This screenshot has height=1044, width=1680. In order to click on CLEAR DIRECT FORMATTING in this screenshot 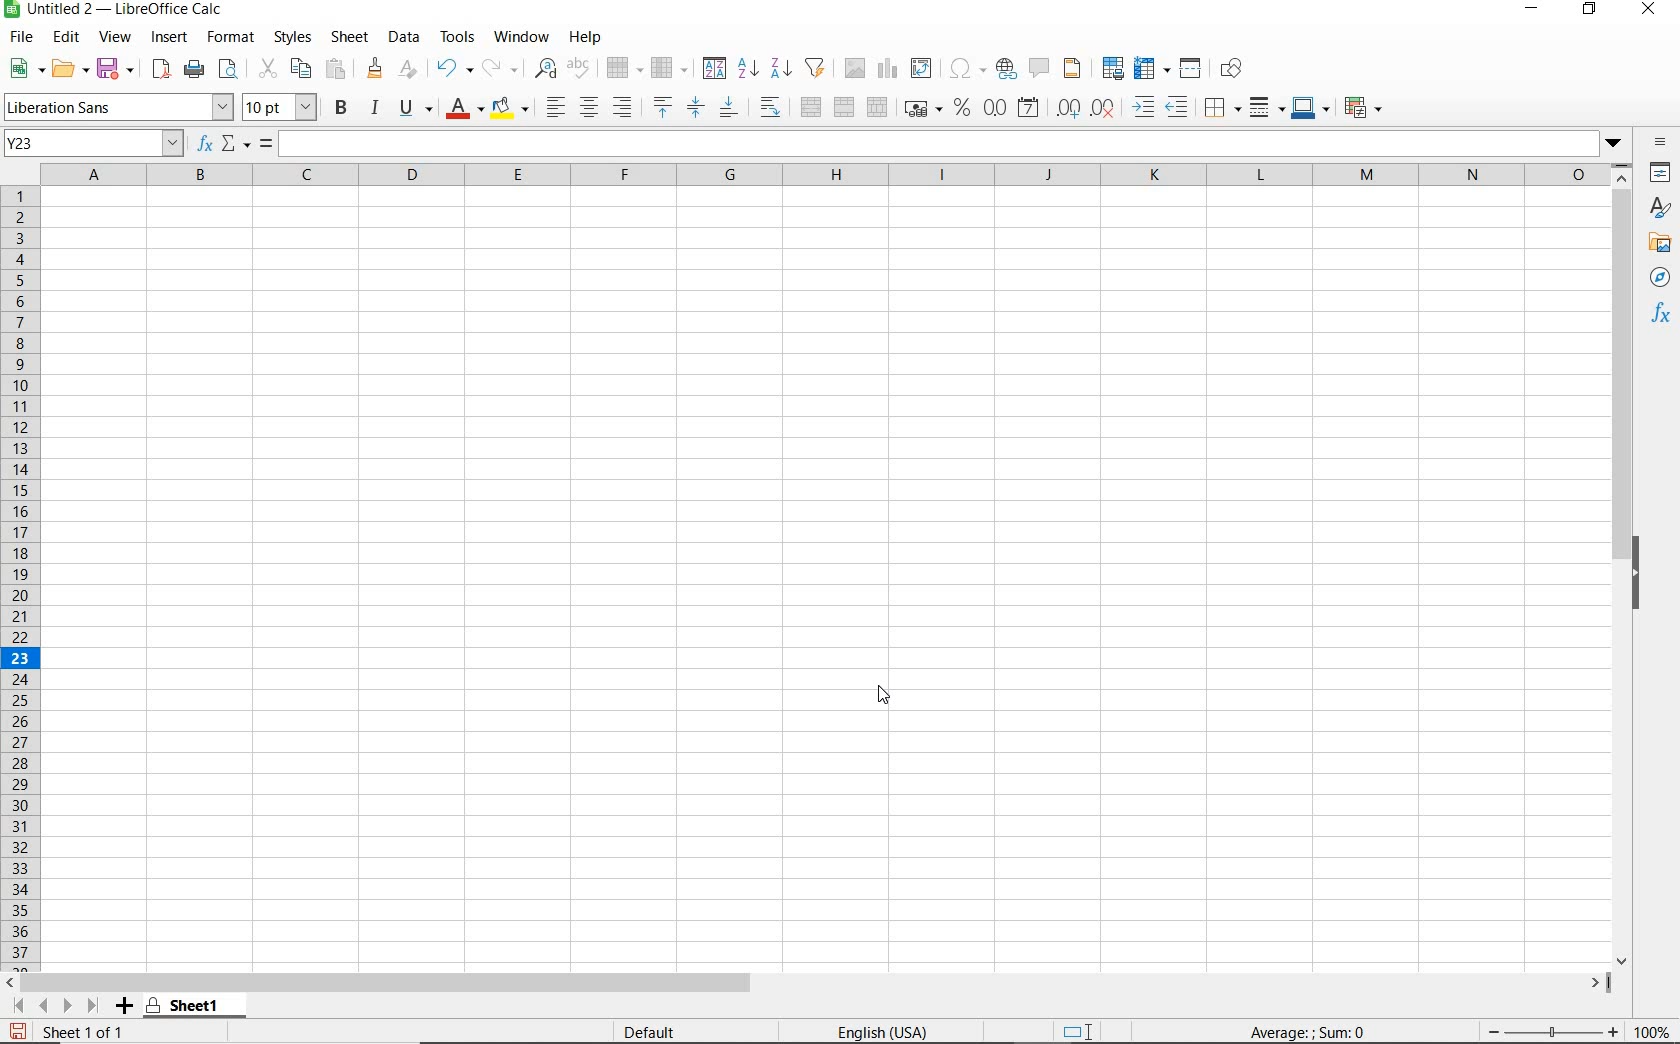, I will do `click(410, 67)`.